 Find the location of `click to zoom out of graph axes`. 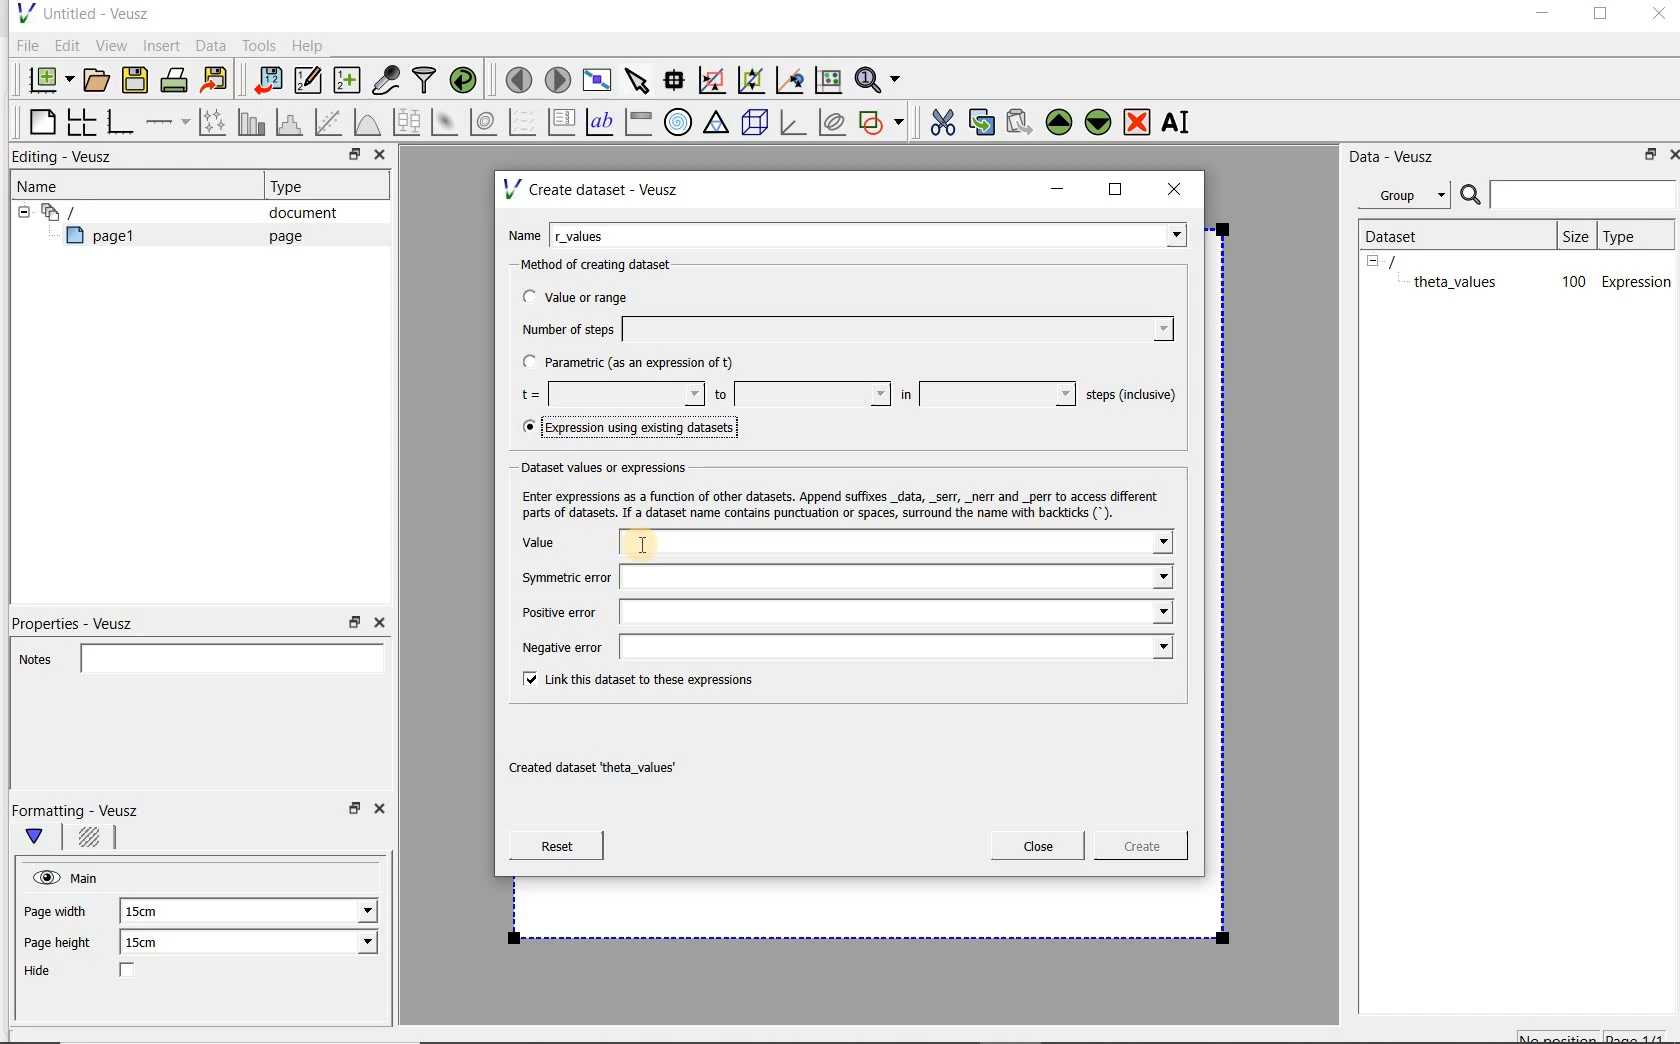

click to zoom out of graph axes is located at coordinates (752, 81).